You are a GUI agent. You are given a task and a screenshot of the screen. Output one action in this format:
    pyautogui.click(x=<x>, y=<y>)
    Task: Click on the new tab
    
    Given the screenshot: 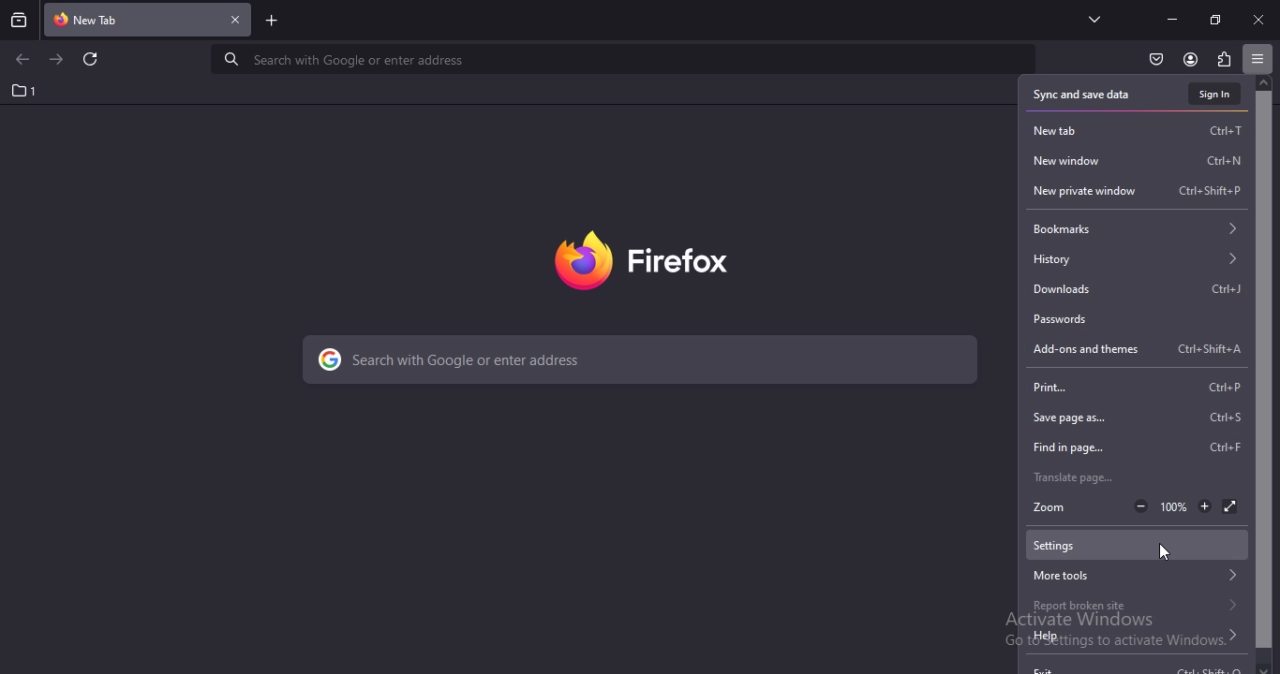 What is the action you would take?
    pyautogui.click(x=1138, y=131)
    